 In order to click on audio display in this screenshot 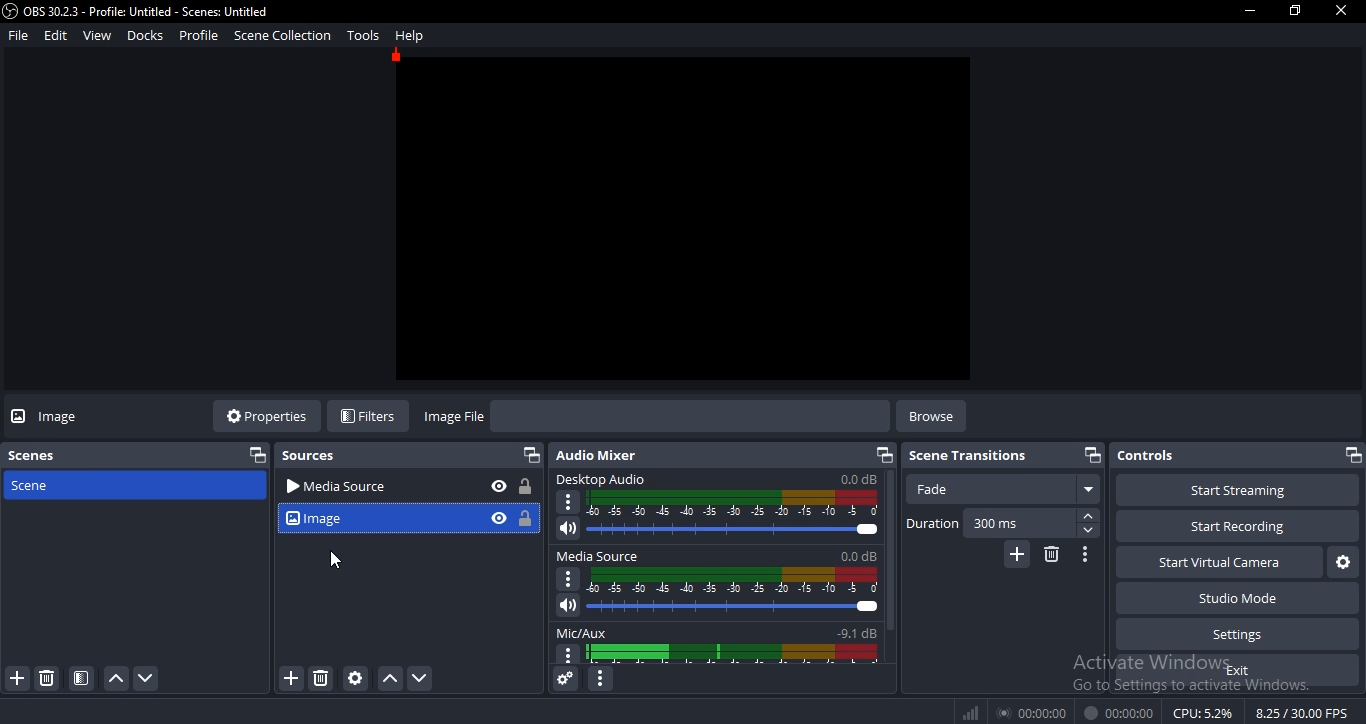, I will do `click(734, 503)`.